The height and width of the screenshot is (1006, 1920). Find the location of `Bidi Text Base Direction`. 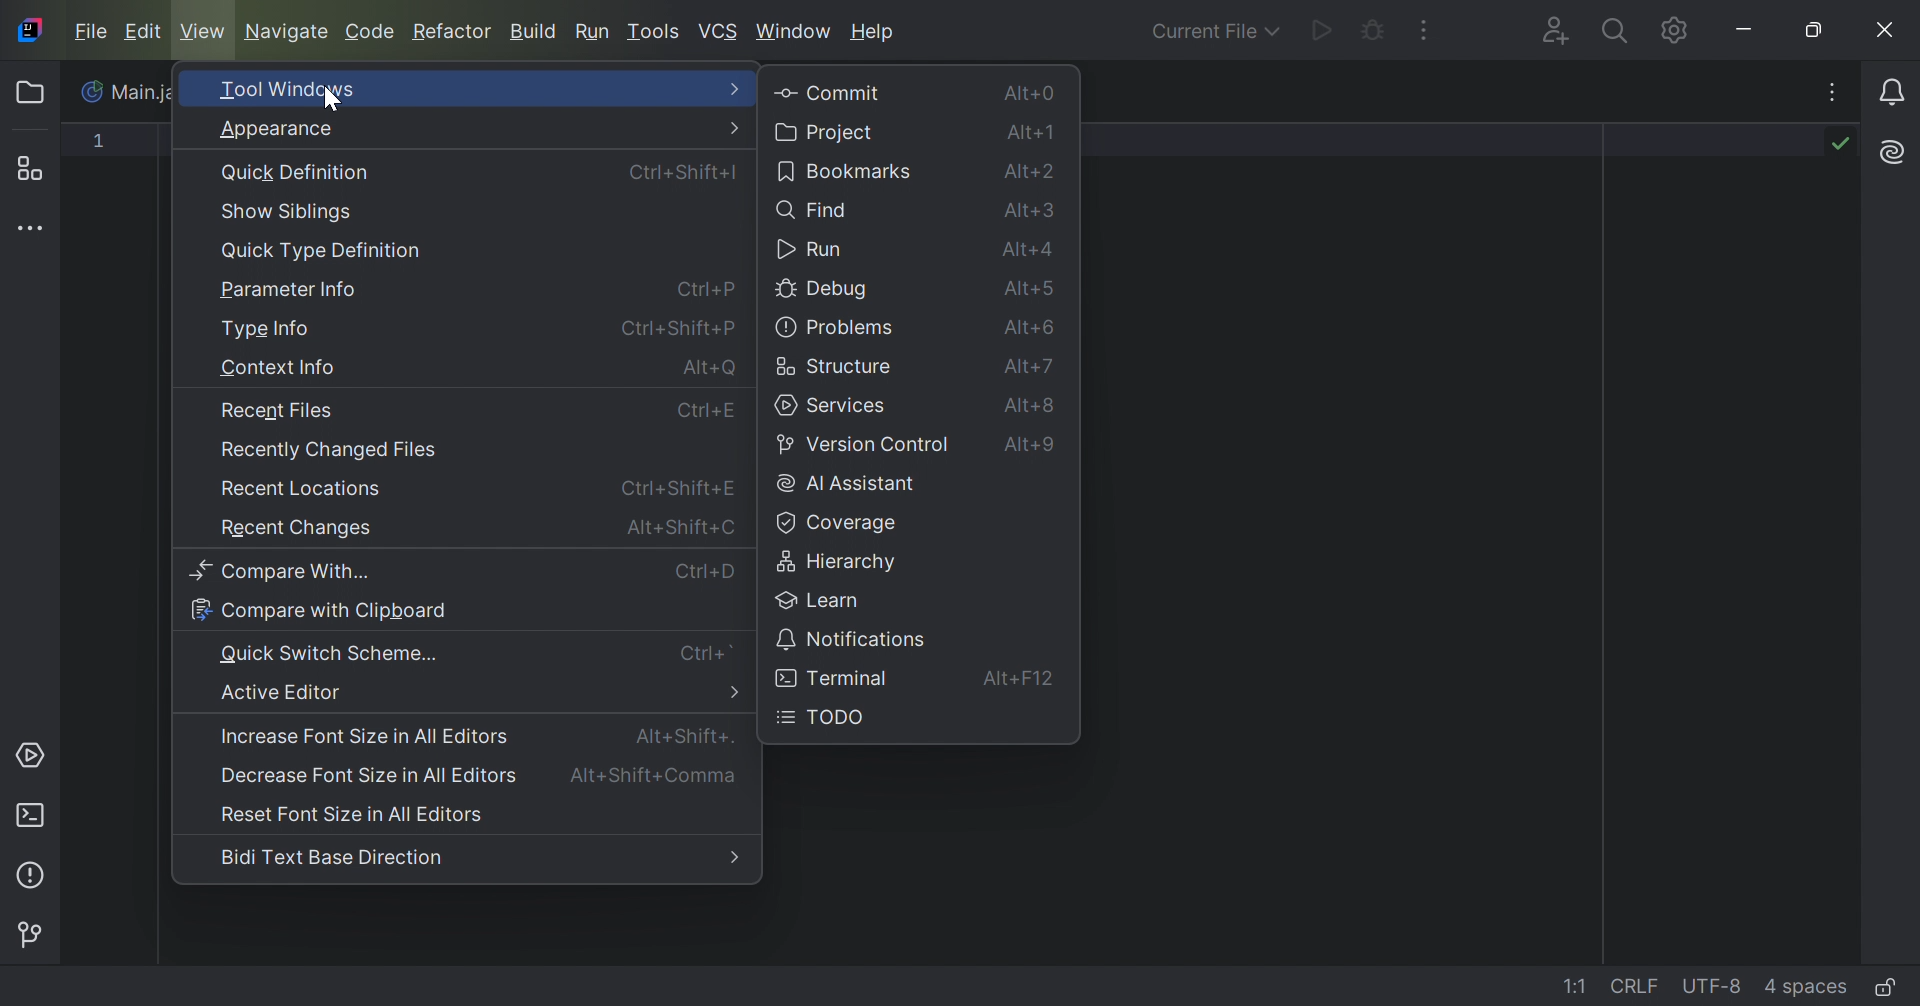

Bidi Text Base Direction is located at coordinates (331, 857).